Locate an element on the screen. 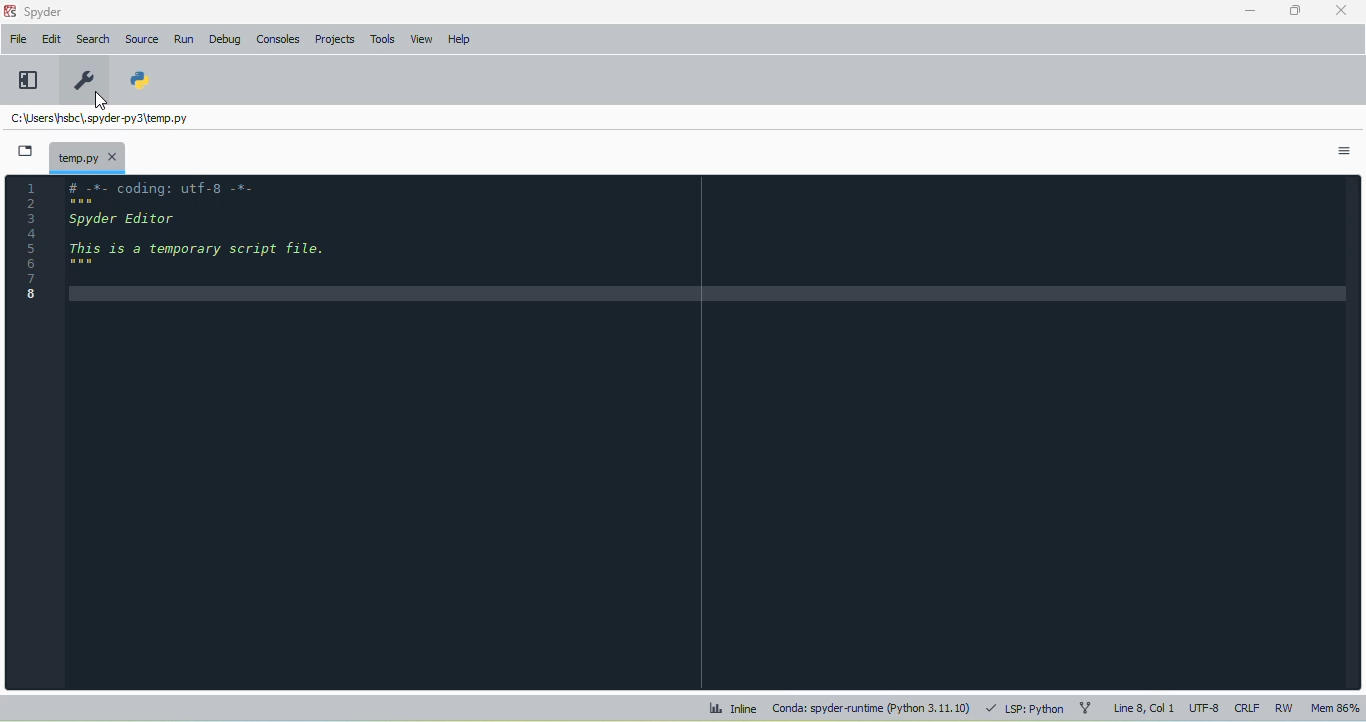 The image size is (1366, 722). cursor is located at coordinates (102, 101).